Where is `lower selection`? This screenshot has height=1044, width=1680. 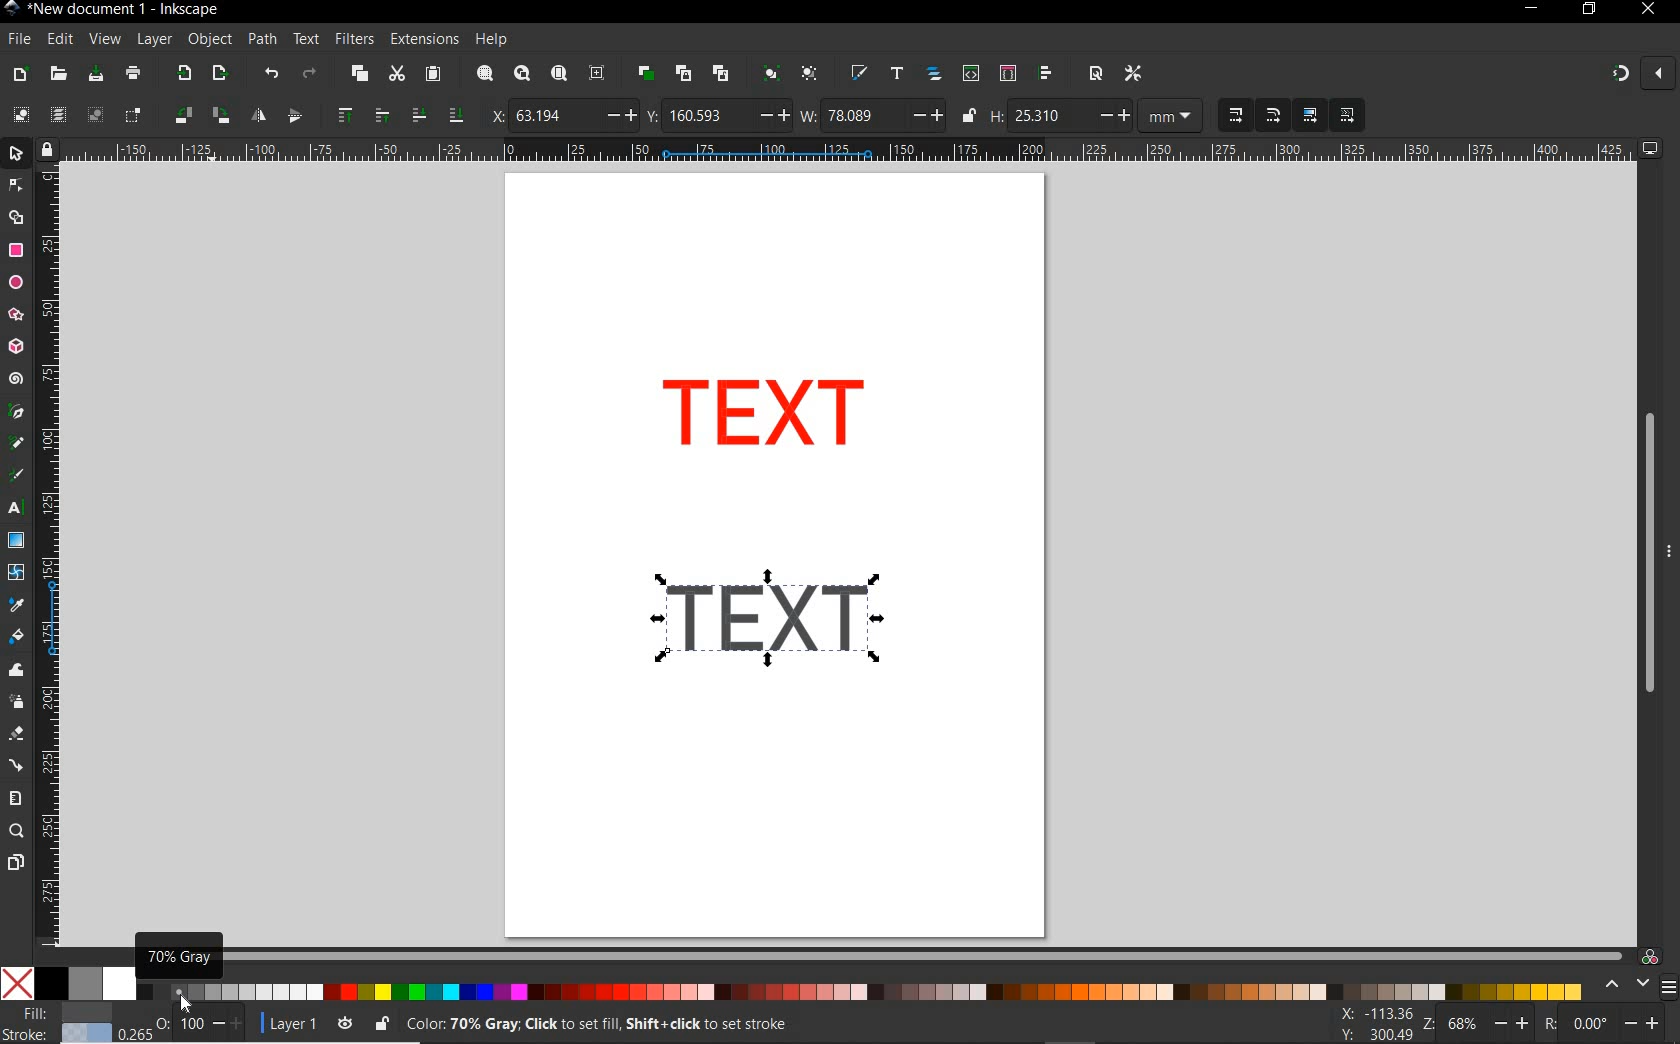 lower selection is located at coordinates (435, 115).